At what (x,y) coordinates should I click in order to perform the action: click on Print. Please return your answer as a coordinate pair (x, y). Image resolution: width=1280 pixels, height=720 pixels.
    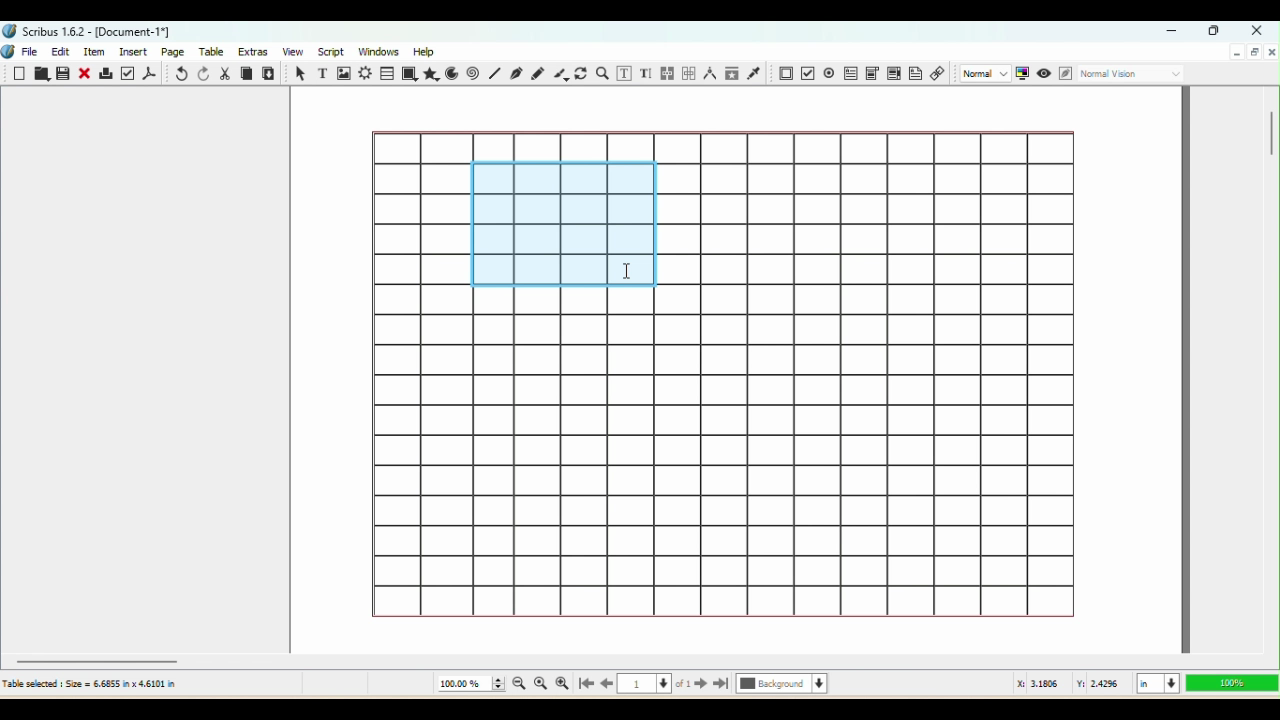
    Looking at the image, I should click on (106, 75).